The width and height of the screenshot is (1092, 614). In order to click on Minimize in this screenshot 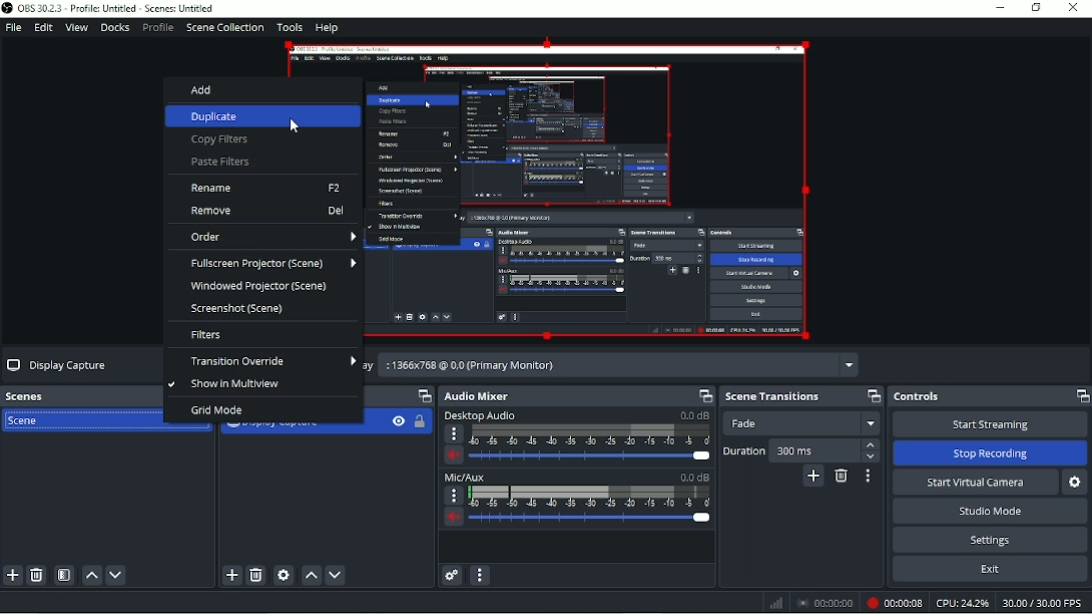, I will do `click(1000, 7)`.